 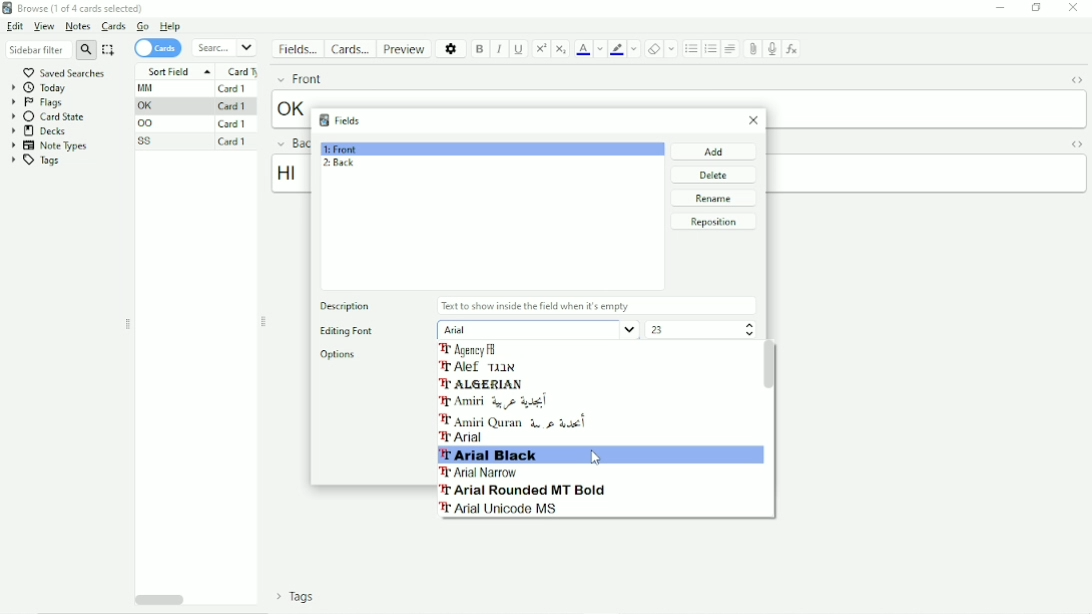 What do you see at coordinates (233, 124) in the screenshot?
I see `Card 1` at bounding box center [233, 124].